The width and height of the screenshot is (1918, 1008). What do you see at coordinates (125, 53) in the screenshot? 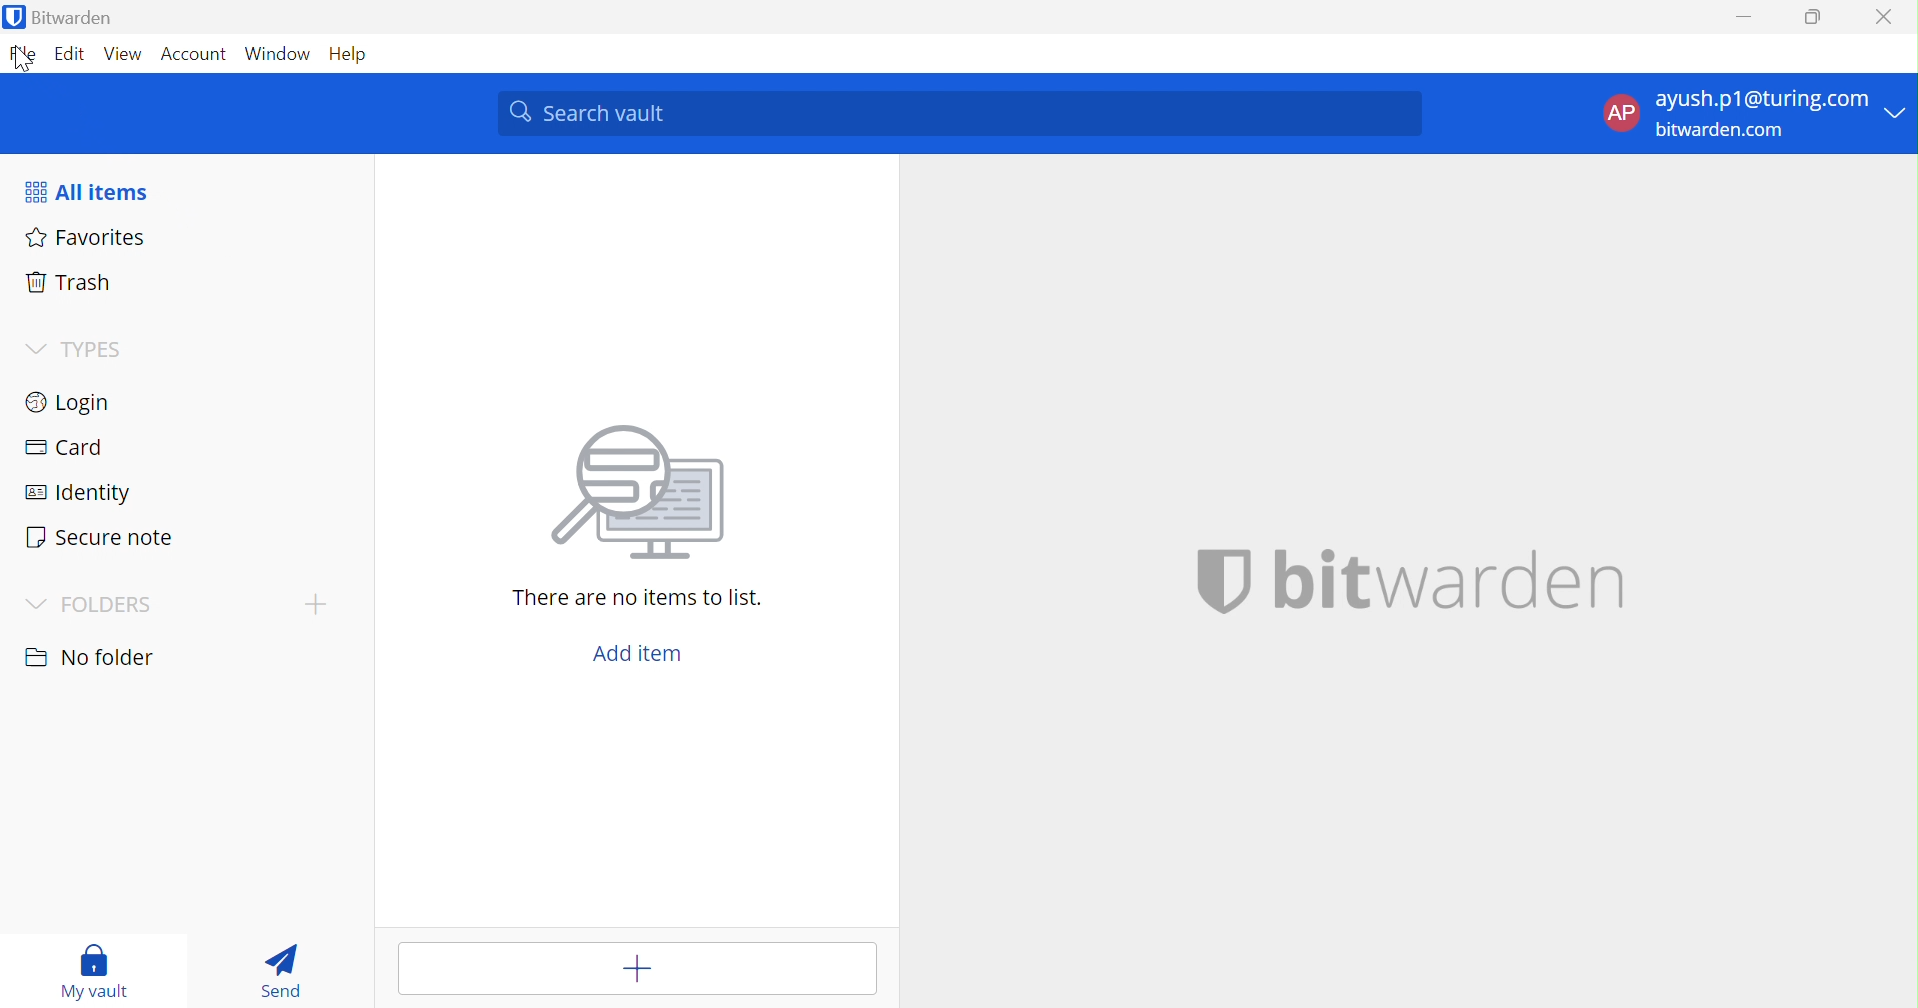
I see `View` at bounding box center [125, 53].